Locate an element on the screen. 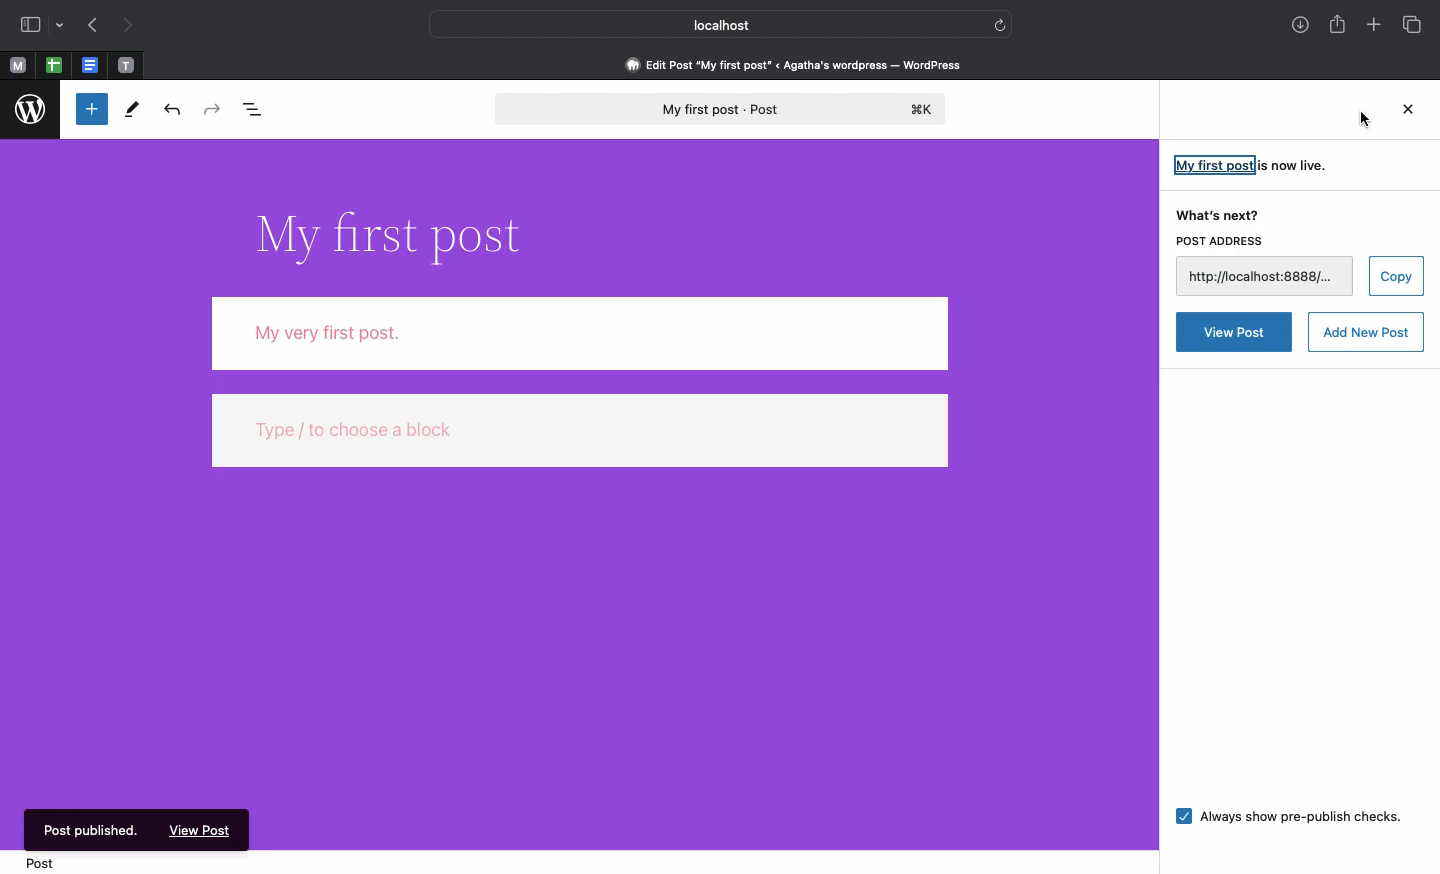 The image size is (1440, 874). pinned tabs is located at coordinates (90, 66).